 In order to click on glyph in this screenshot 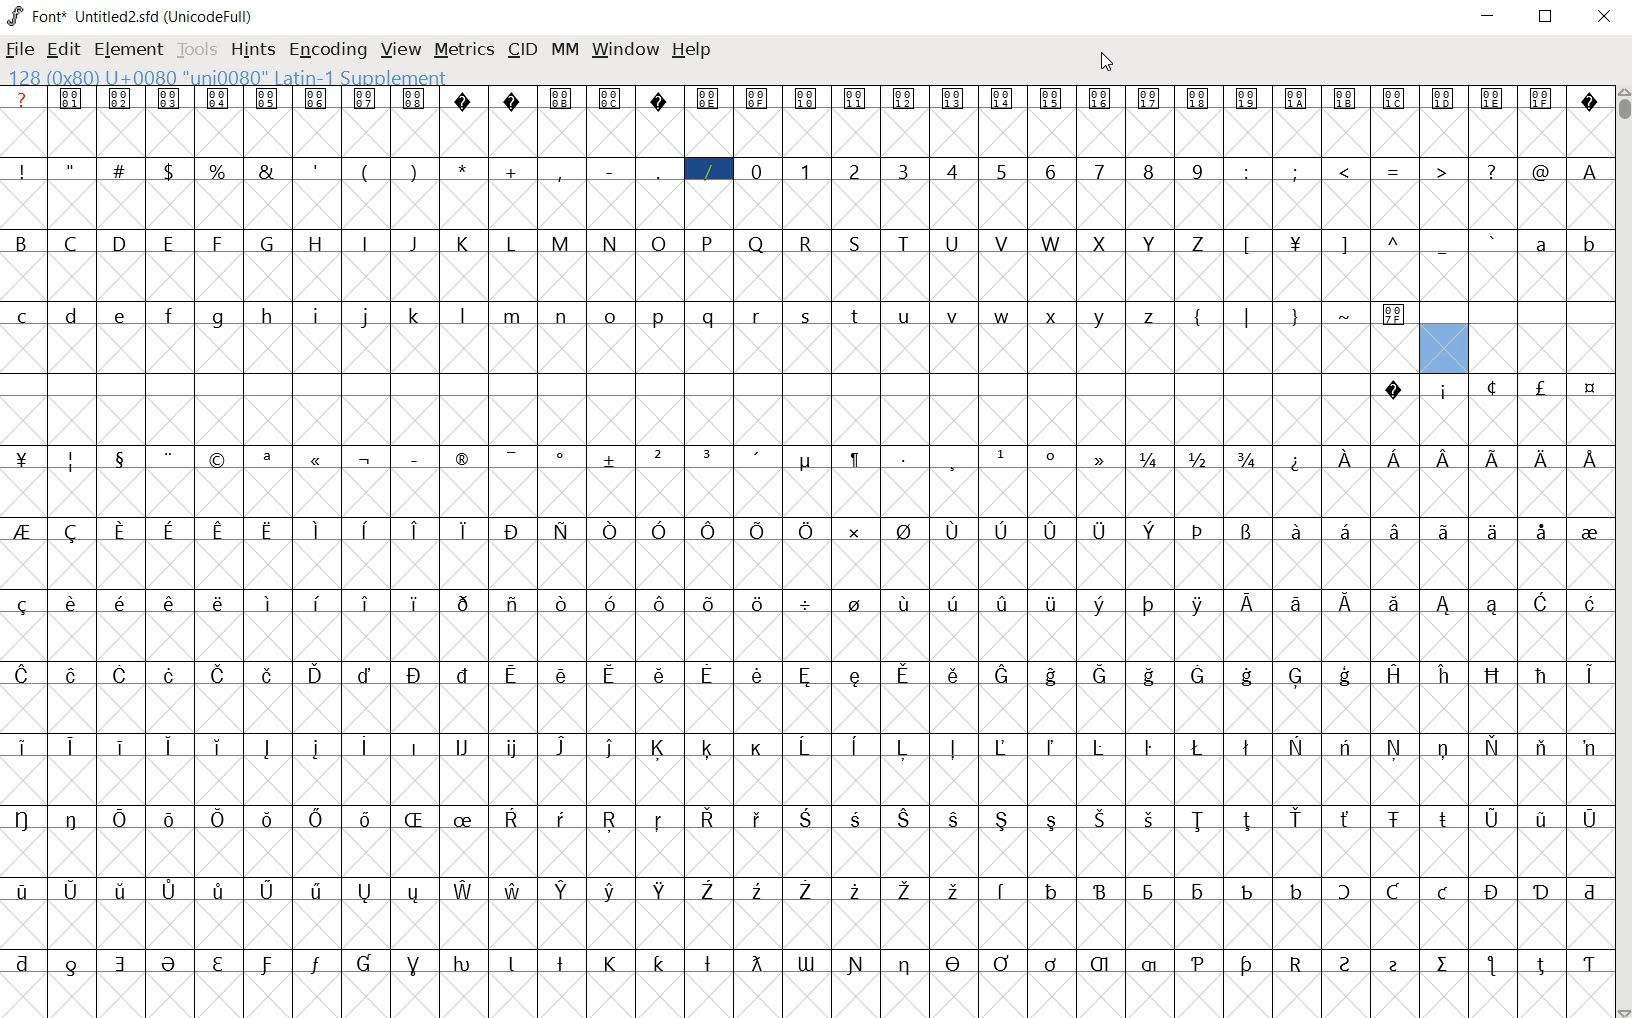, I will do `click(514, 749)`.